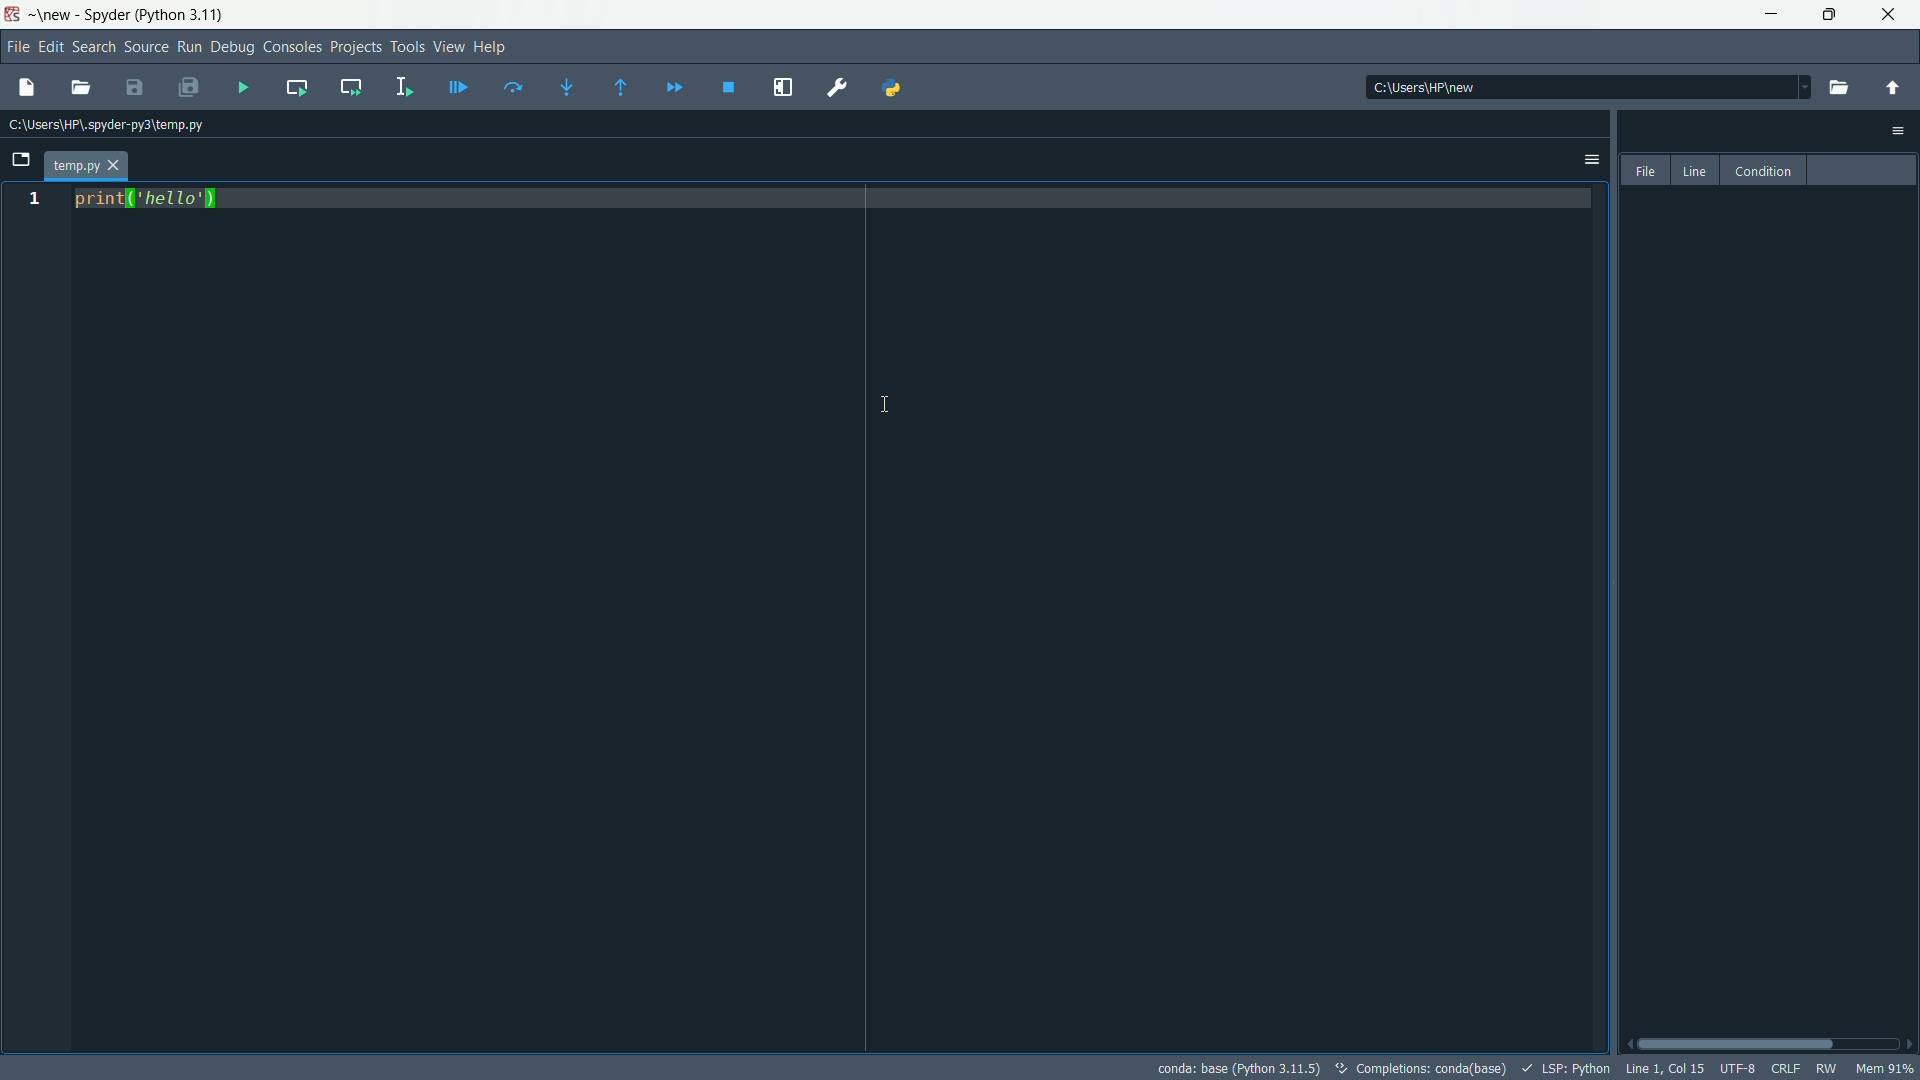 Image resolution: width=1920 pixels, height=1080 pixels. Describe the element at coordinates (838, 88) in the screenshot. I see `preferences` at that location.